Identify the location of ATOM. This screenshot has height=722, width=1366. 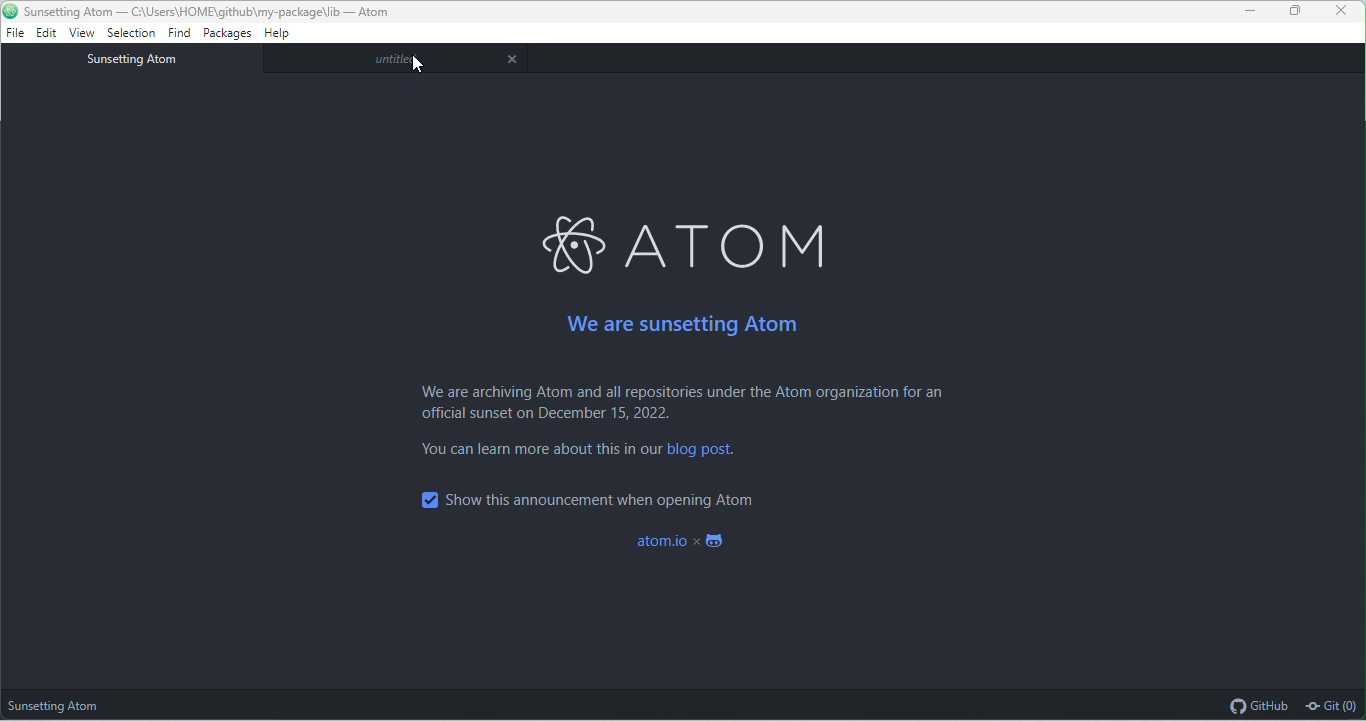
(742, 241).